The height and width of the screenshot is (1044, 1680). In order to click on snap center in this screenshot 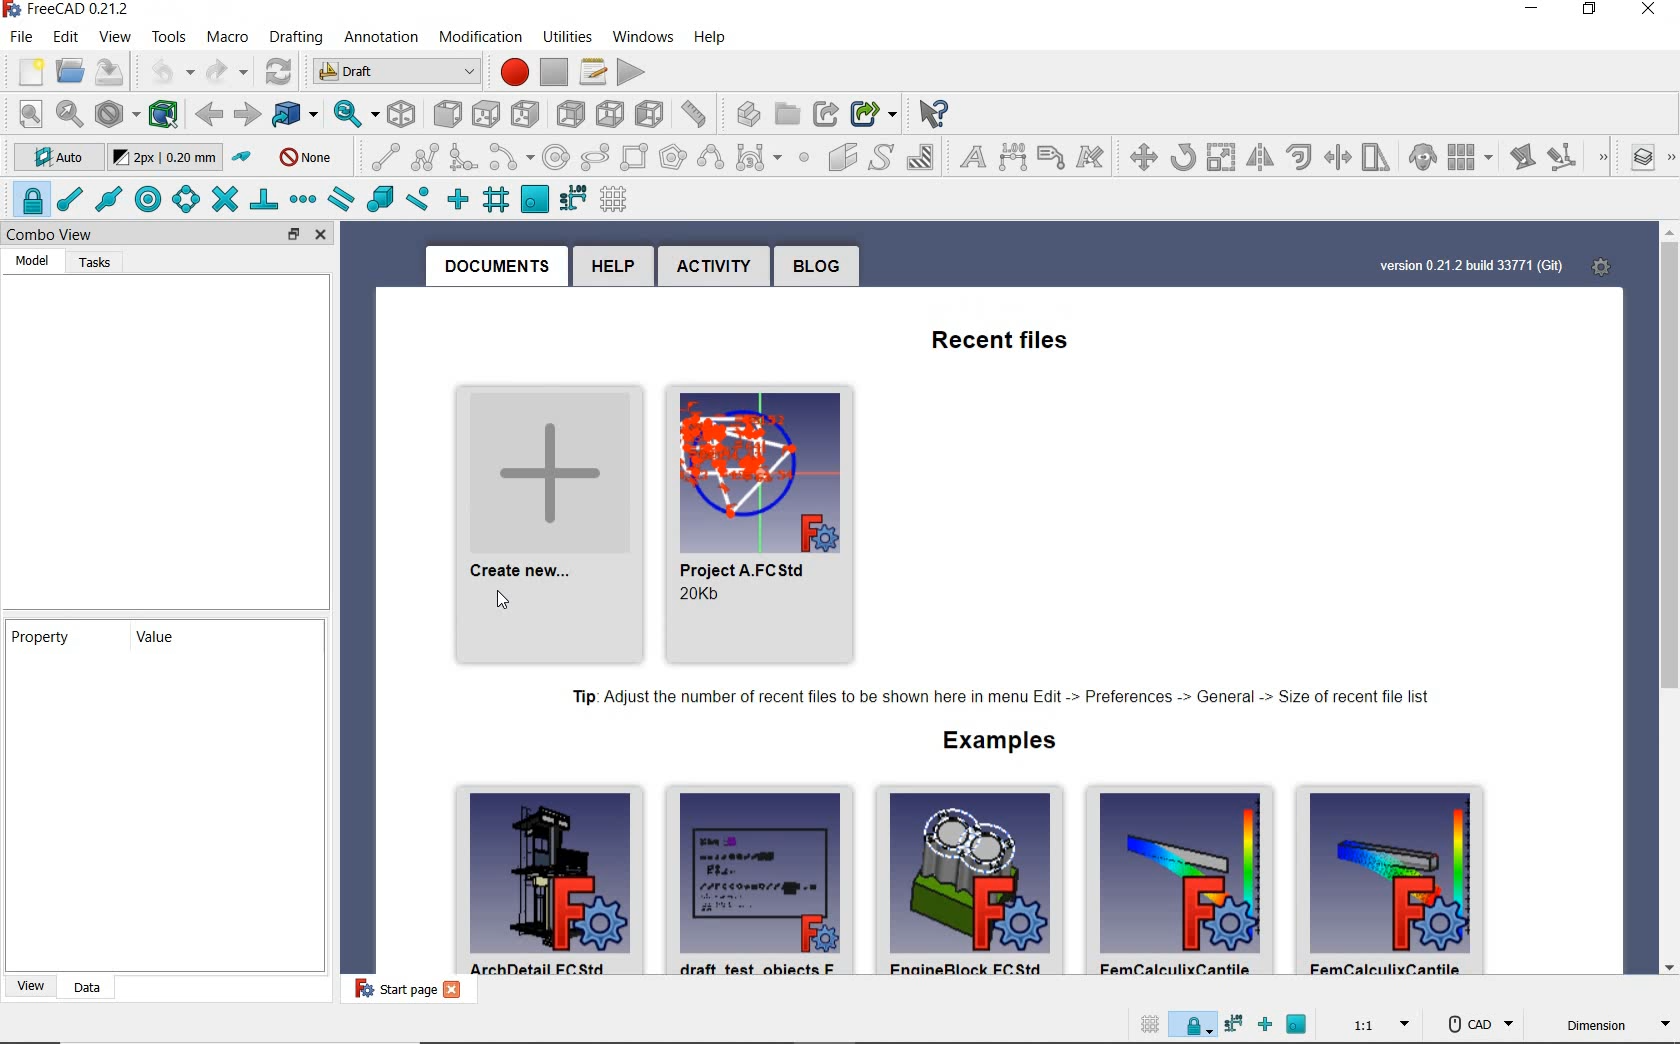, I will do `click(148, 199)`.